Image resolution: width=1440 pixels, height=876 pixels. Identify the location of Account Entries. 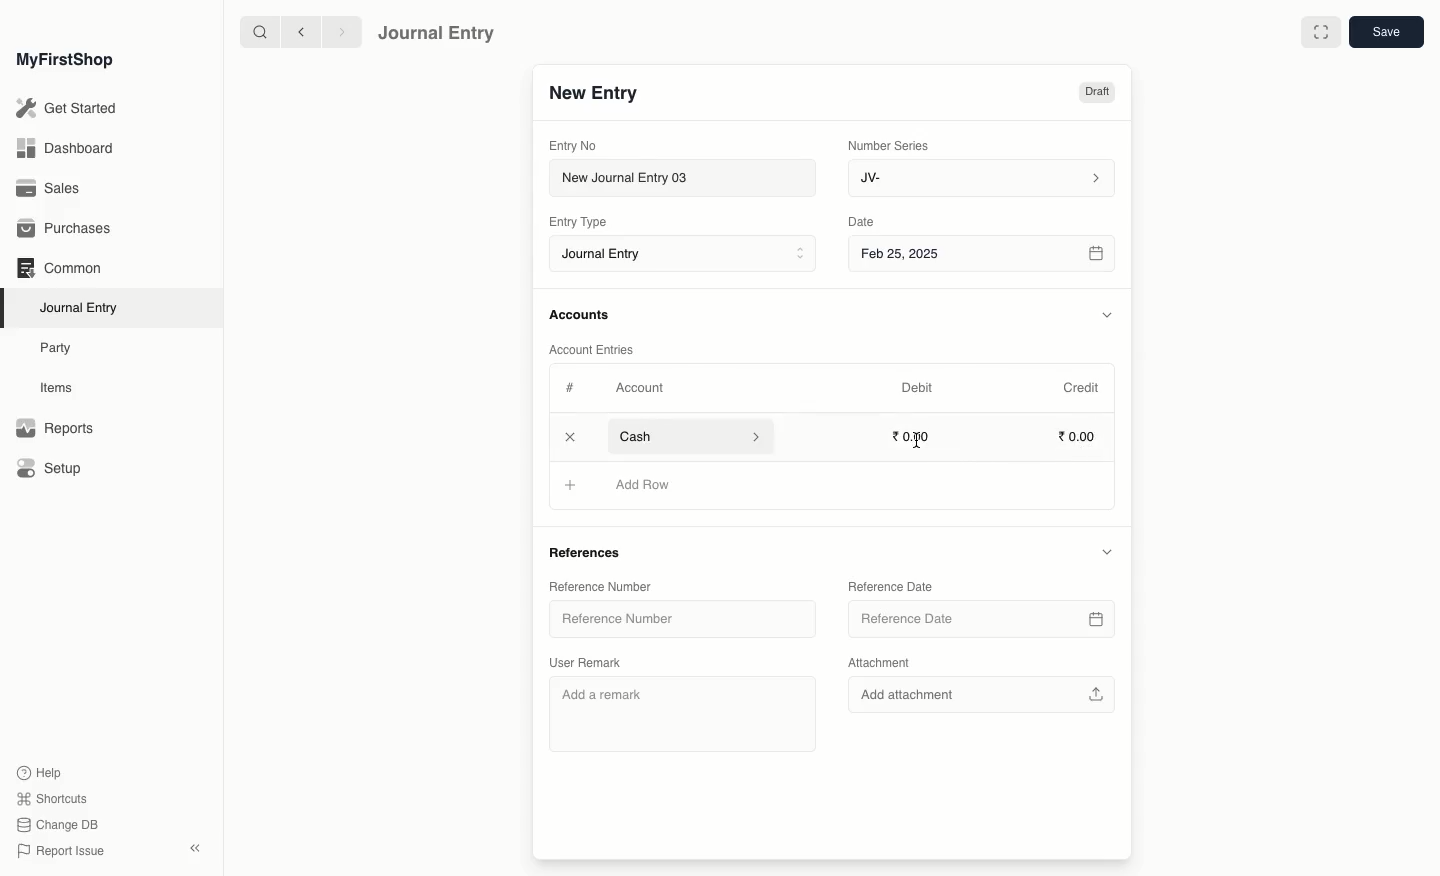
(599, 350).